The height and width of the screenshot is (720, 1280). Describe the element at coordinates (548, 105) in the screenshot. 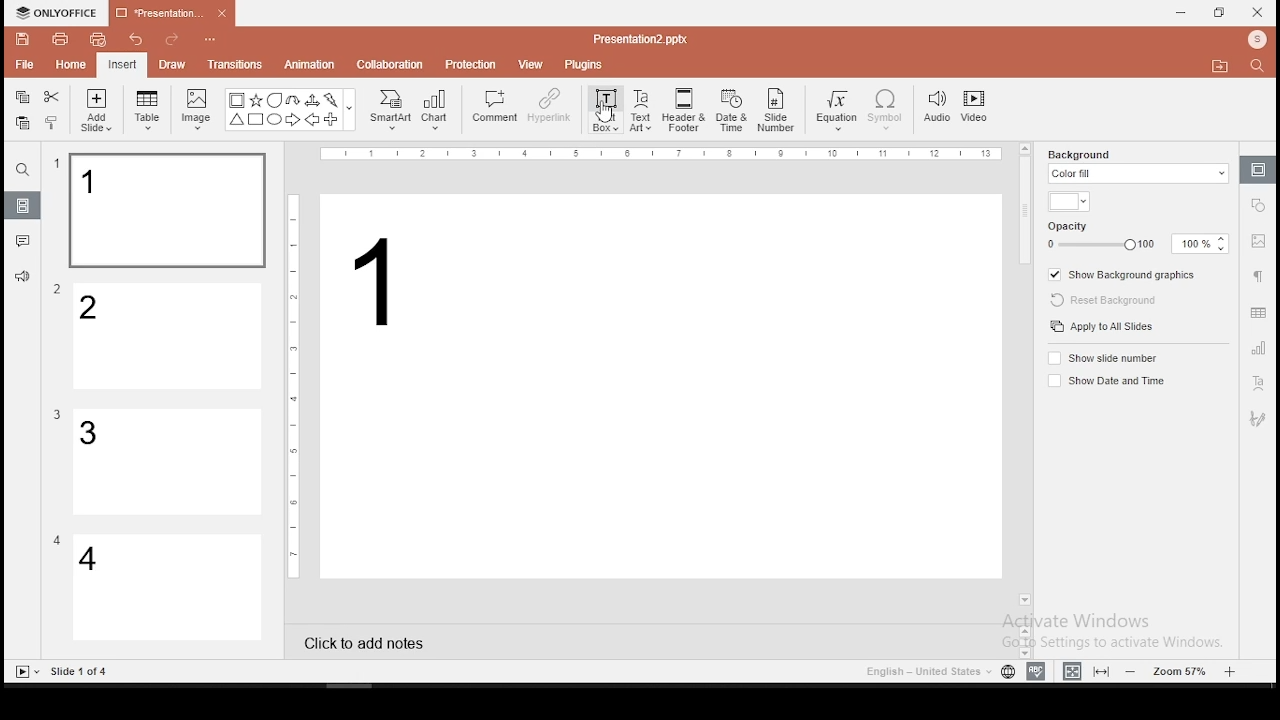

I see `hyperlink` at that location.